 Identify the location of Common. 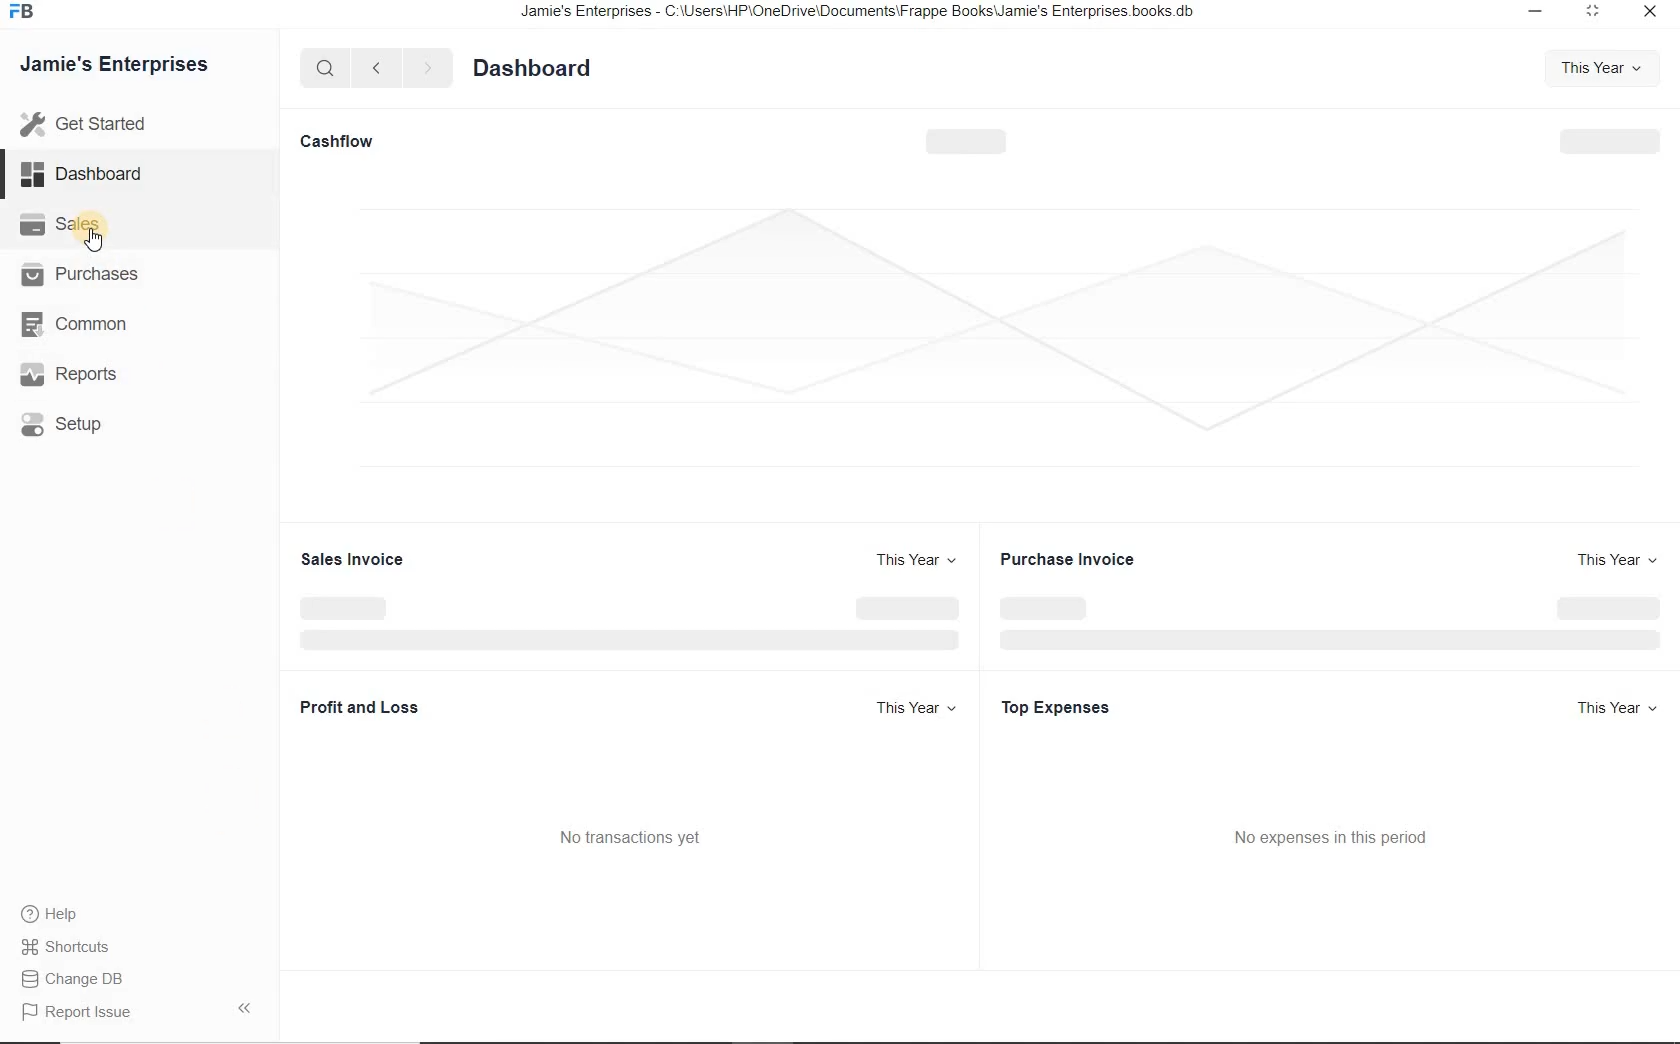
(82, 325).